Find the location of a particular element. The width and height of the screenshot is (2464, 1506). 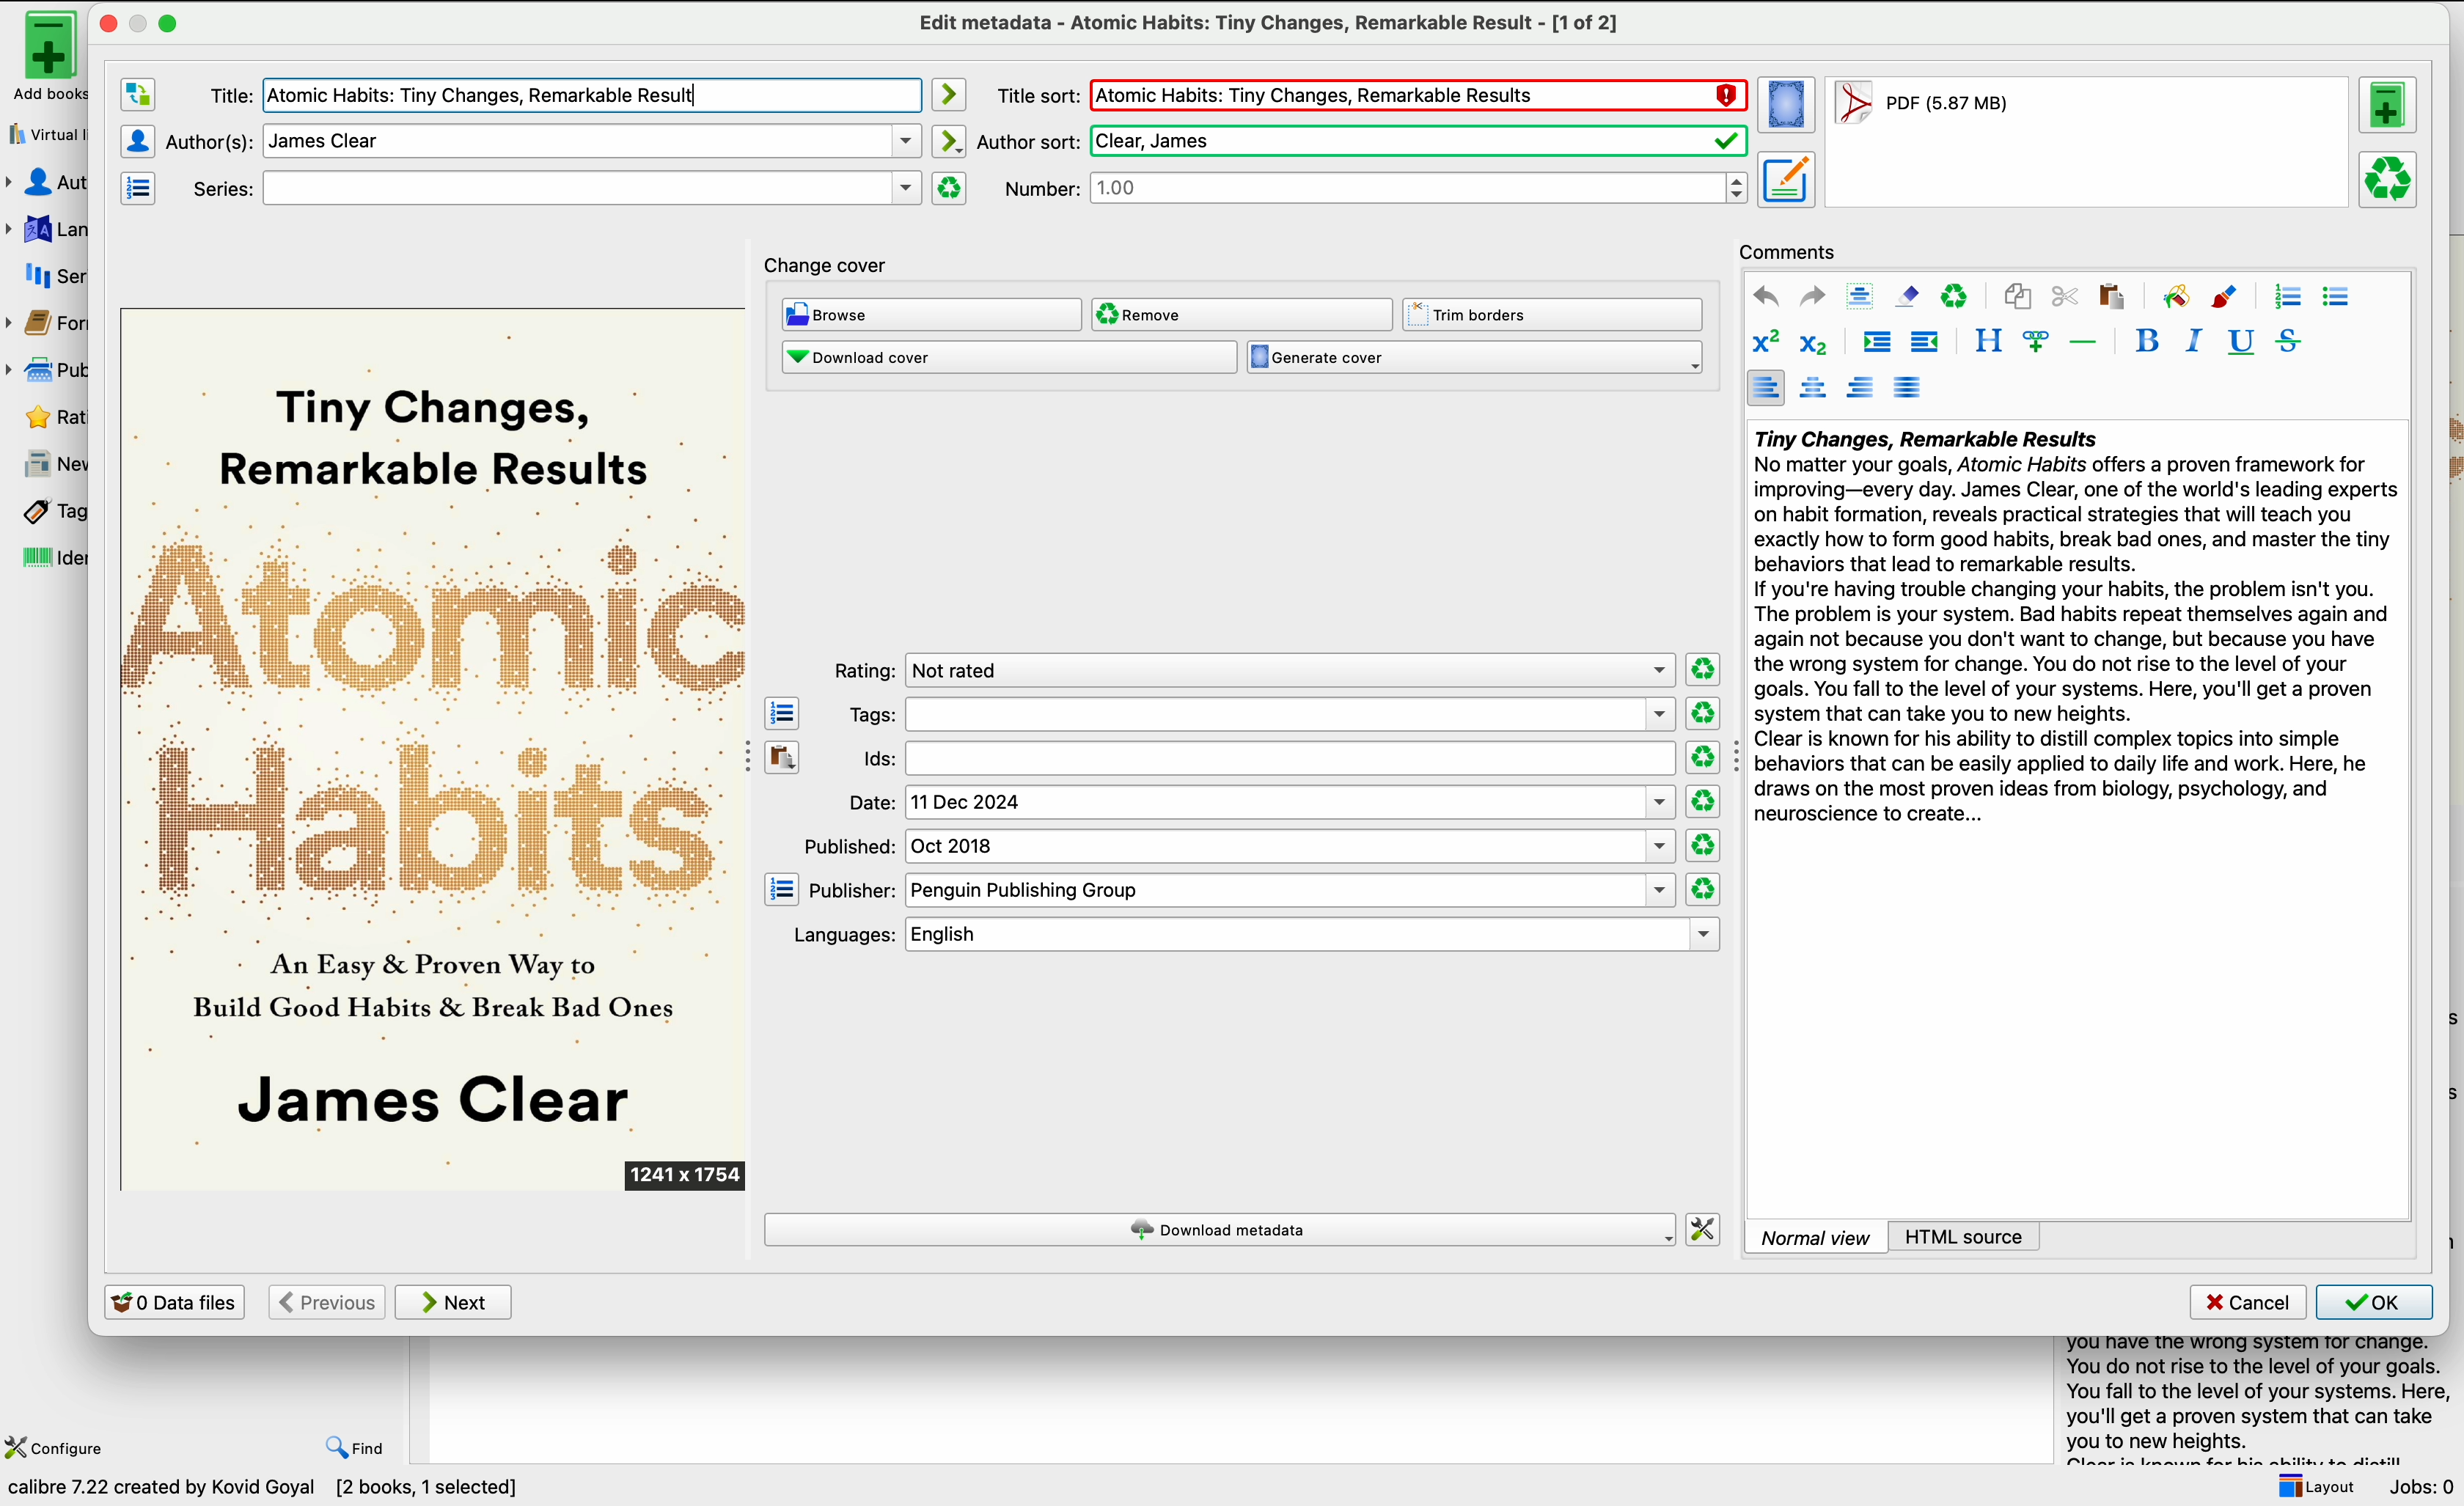

remove is located at coordinates (1242, 315).